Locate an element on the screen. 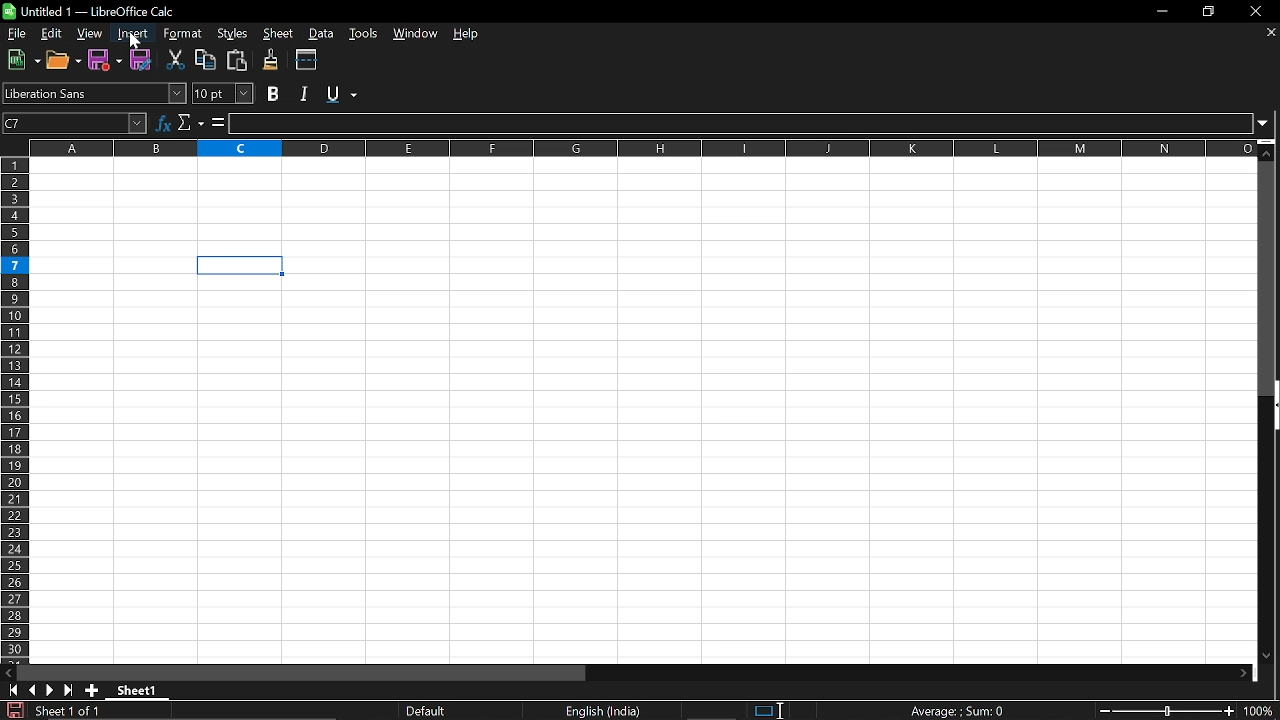 Image resolution: width=1280 pixels, height=720 pixels. Vertical scrollbar is located at coordinates (1269, 278).